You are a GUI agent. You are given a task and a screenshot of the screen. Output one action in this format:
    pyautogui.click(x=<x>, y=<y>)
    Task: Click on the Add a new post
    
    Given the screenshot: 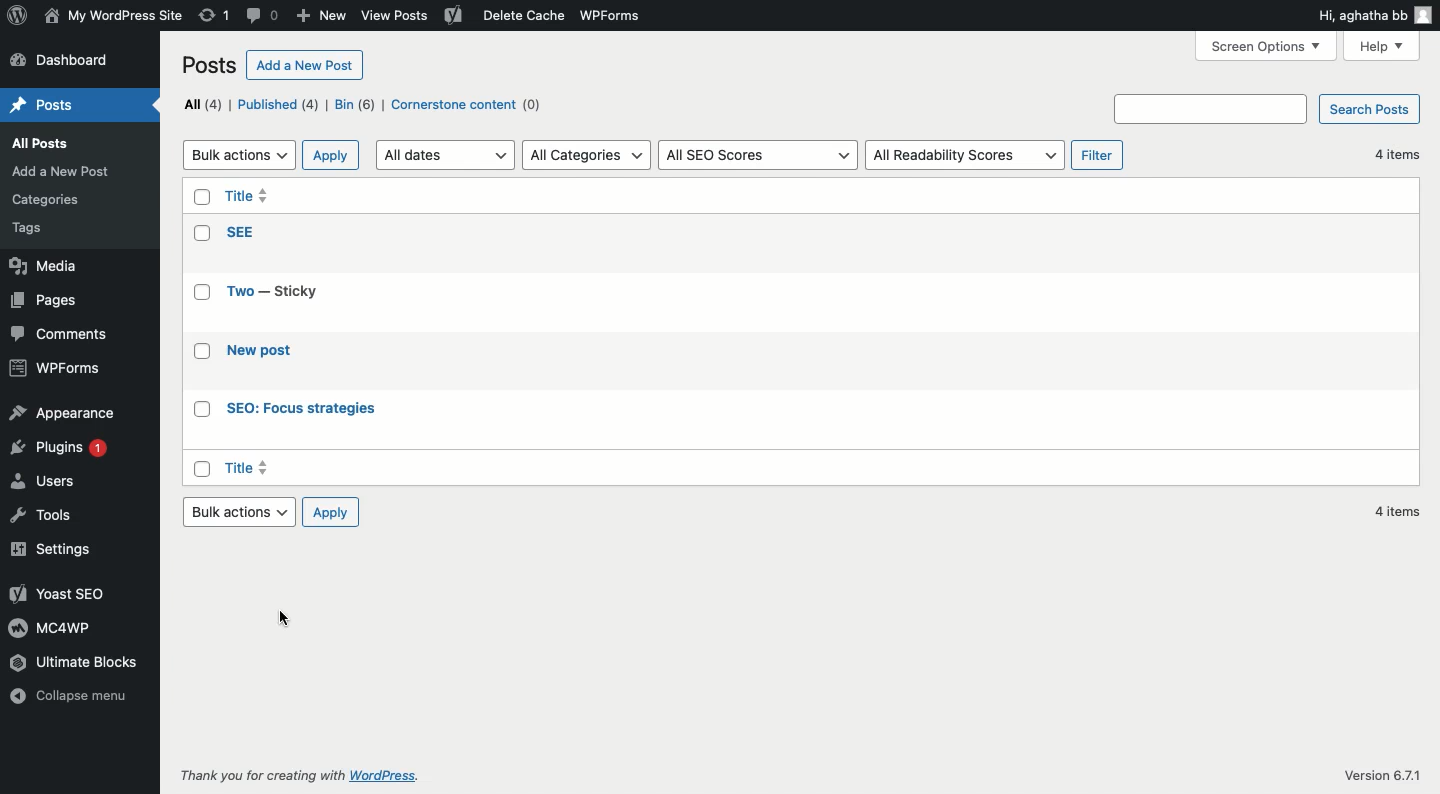 What is the action you would take?
    pyautogui.click(x=307, y=66)
    